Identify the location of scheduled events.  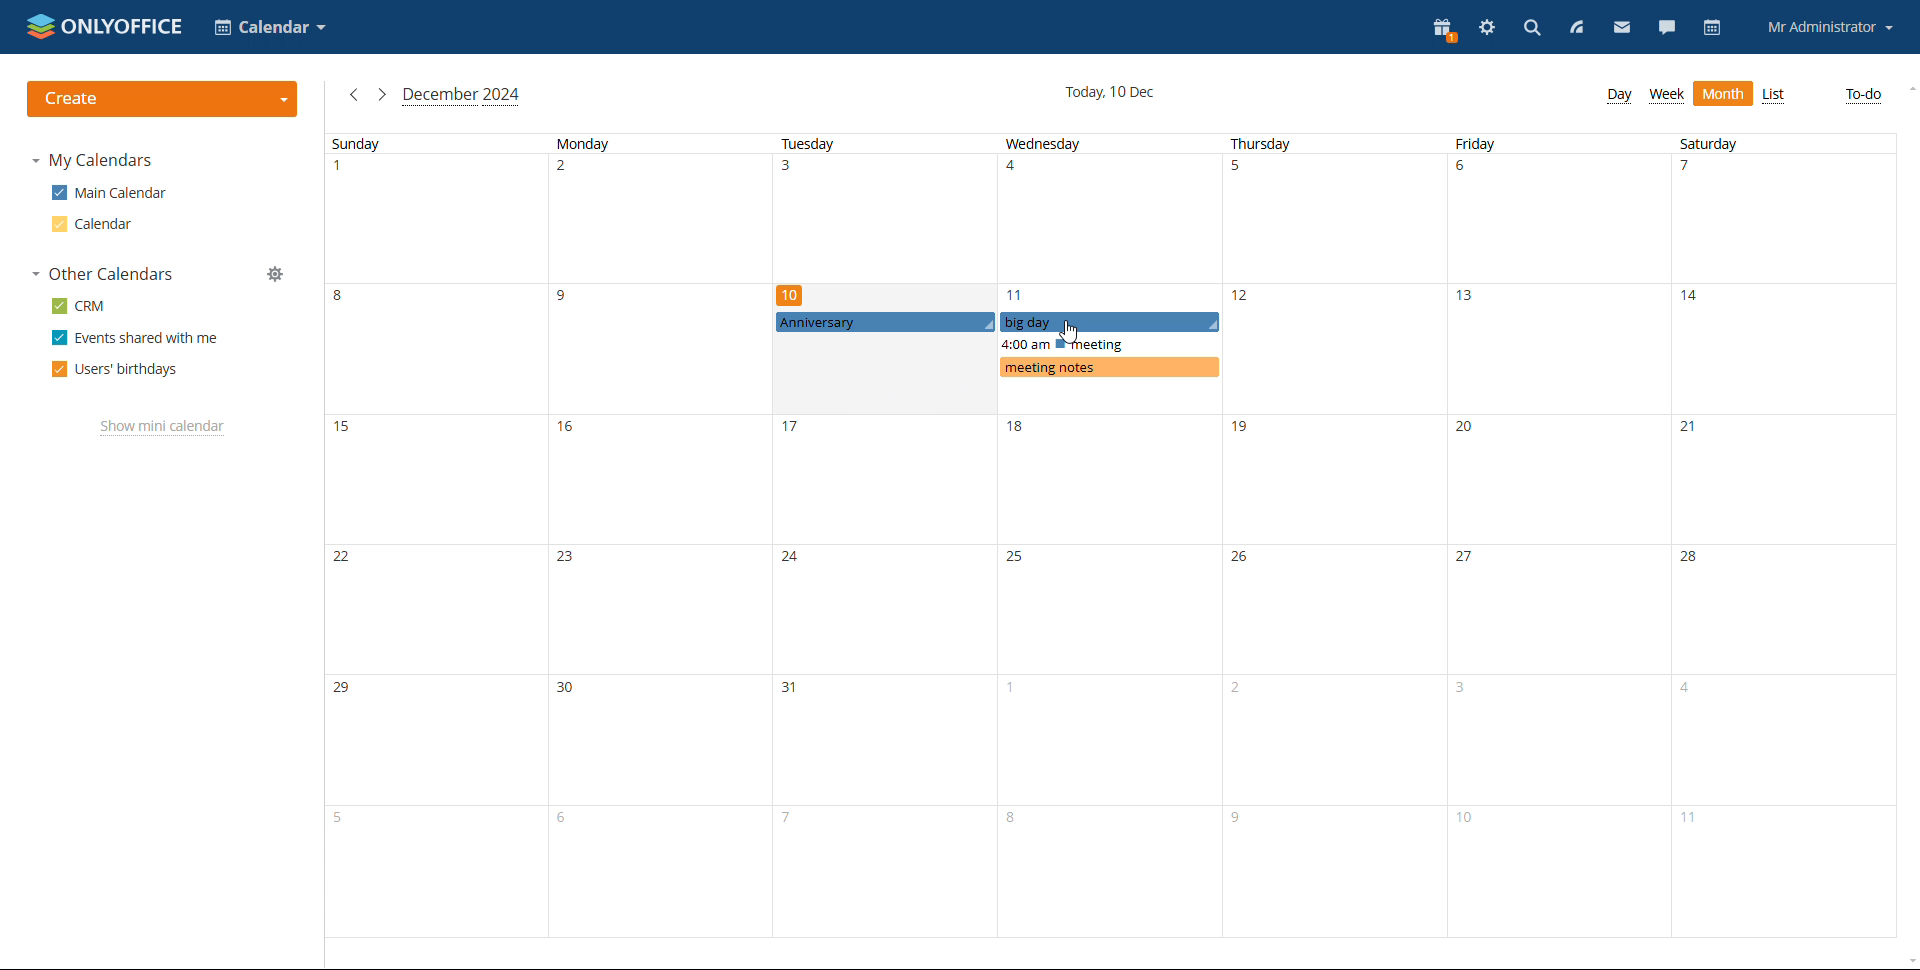
(998, 344).